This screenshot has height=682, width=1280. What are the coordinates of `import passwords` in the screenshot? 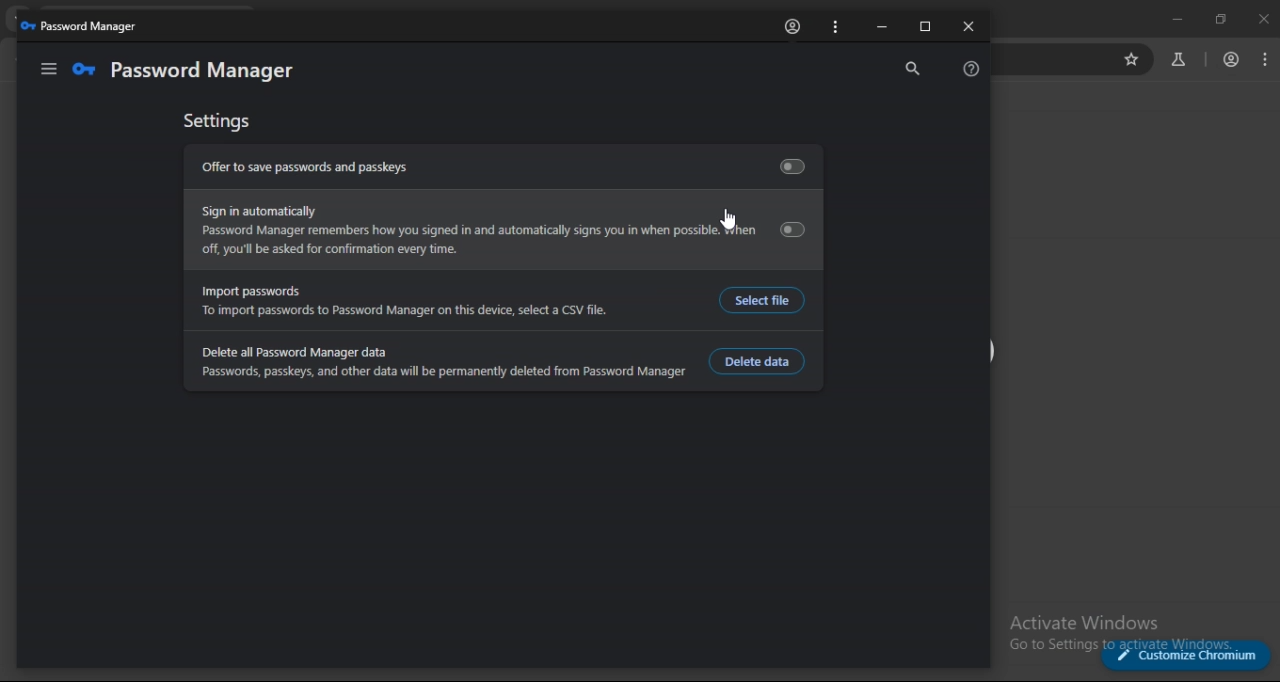 It's located at (441, 300).